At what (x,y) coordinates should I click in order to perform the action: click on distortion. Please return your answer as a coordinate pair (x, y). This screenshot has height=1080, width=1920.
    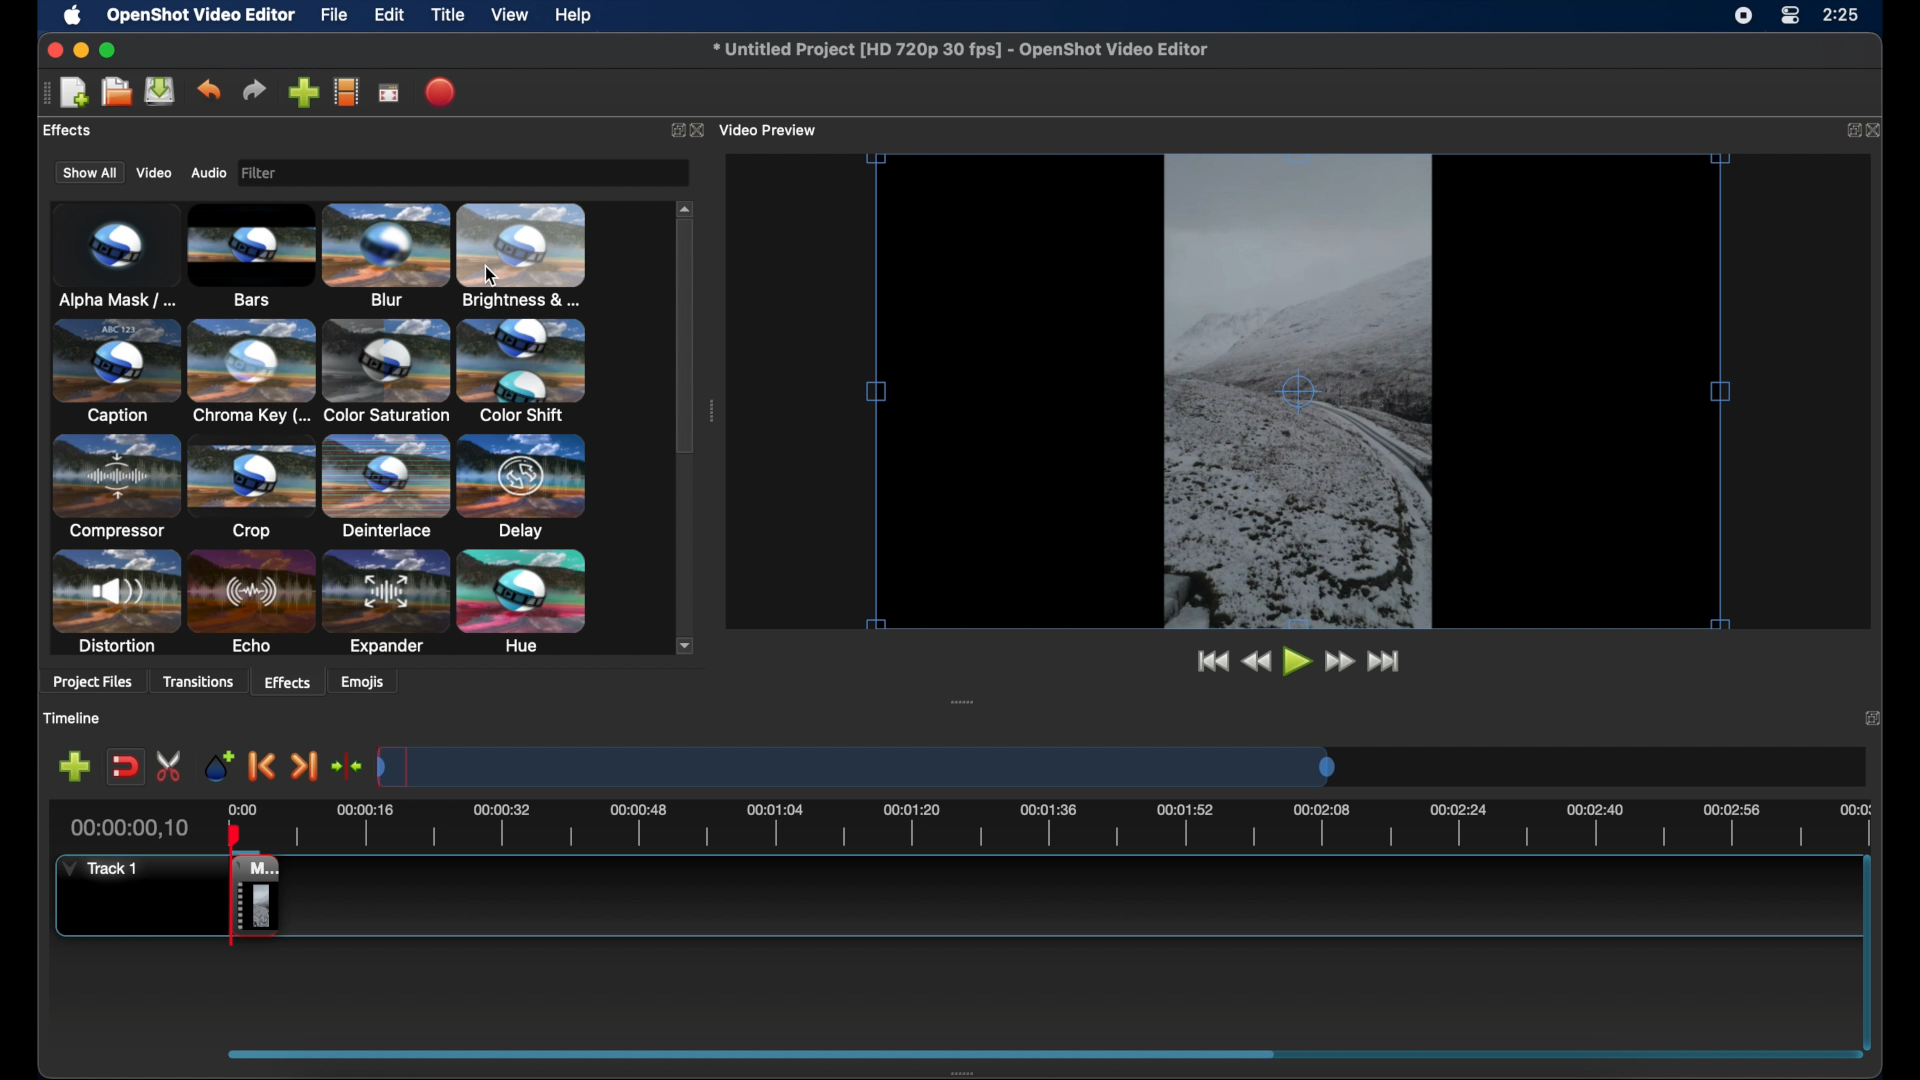
    Looking at the image, I should click on (116, 602).